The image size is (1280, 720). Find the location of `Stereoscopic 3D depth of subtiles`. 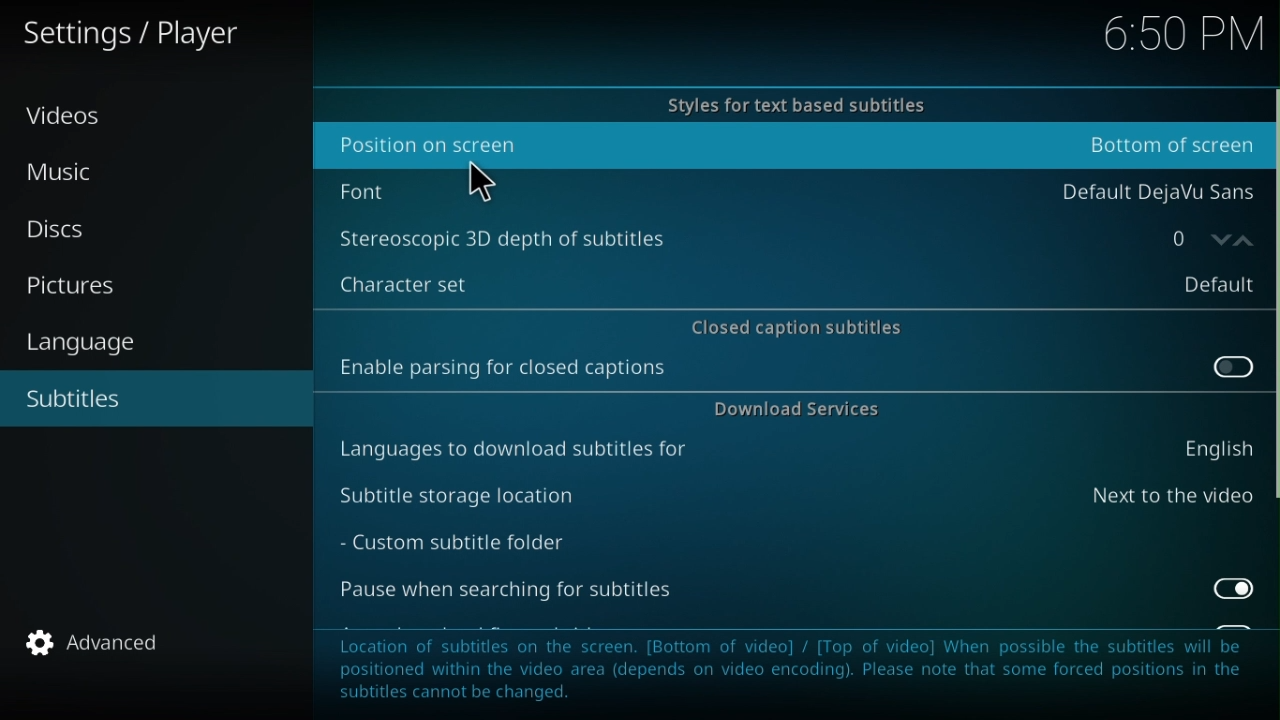

Stereoscopic 3D depth of subtiles is located at coordinates (727, 237).